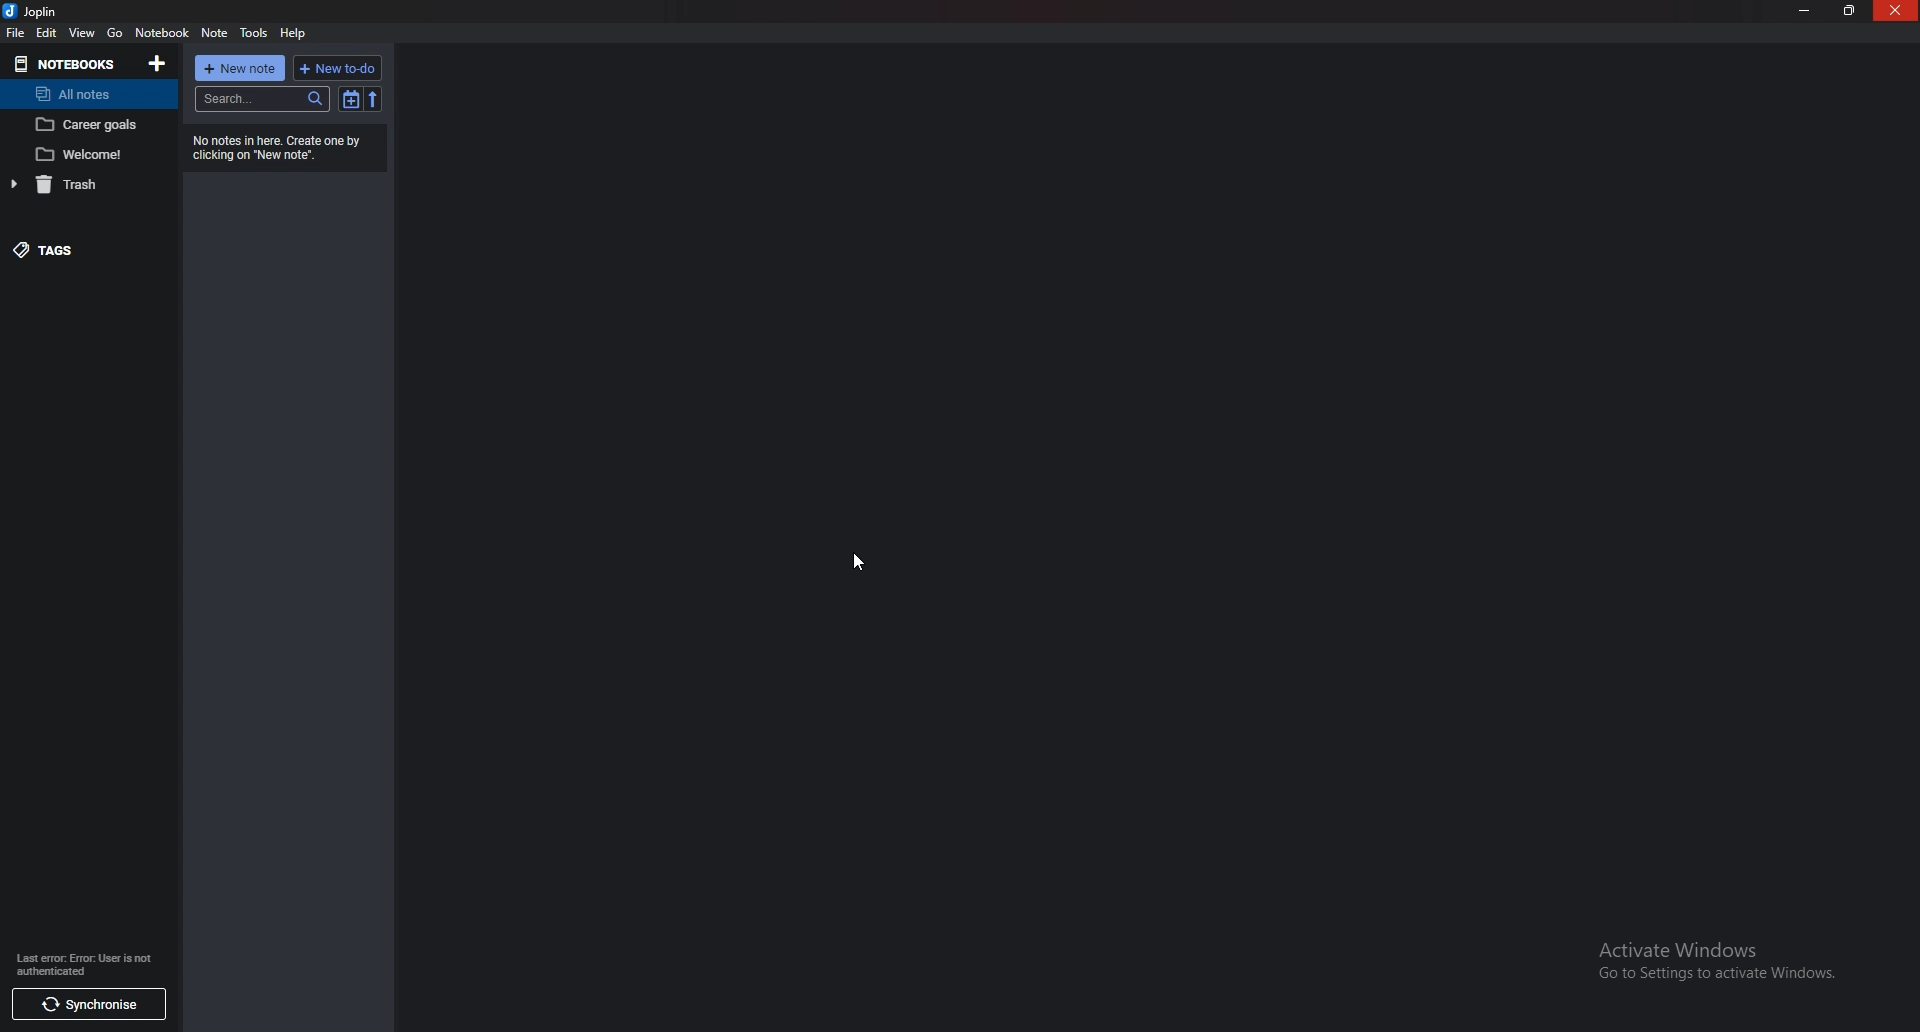 The height and width of the screenshot is (1032, 1920). Describe the element at coordinates (1720, 961) in the screenshot. I see `Activate windows pop up` at that location.